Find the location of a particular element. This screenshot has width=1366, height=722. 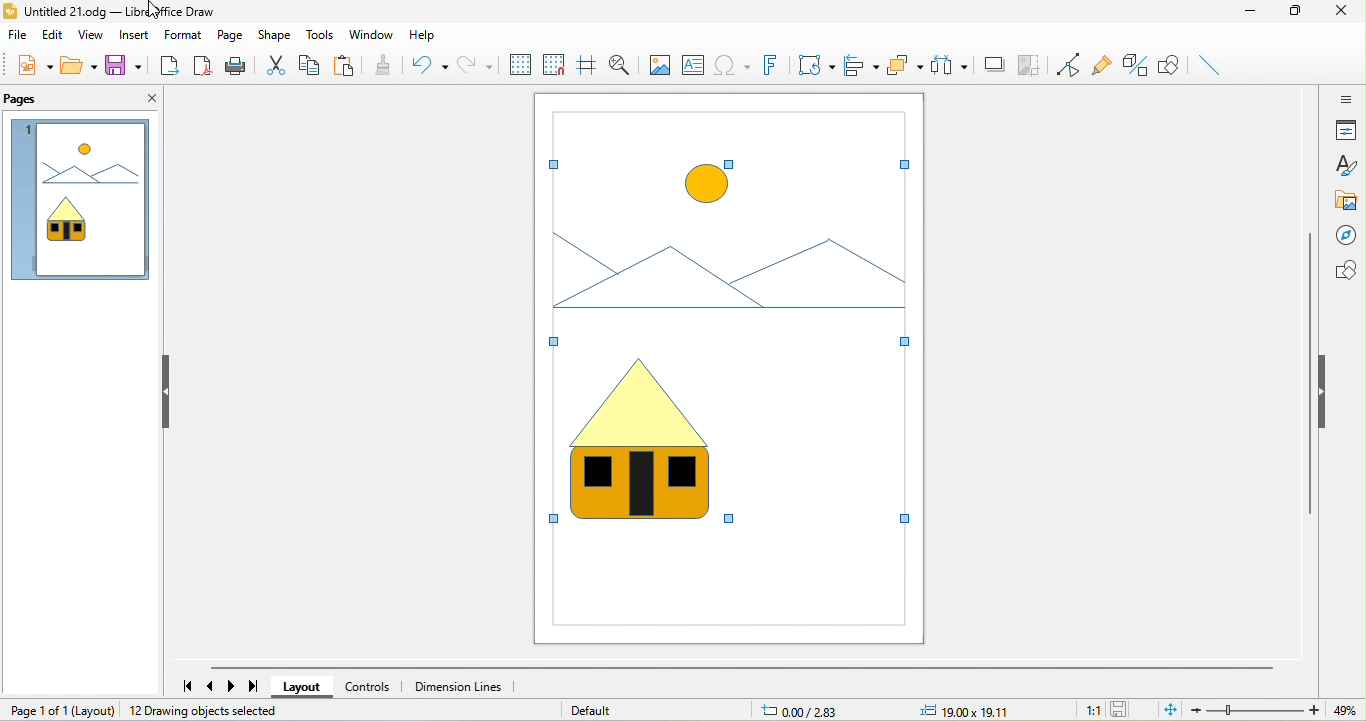

open is located at coordinates (79, 66).